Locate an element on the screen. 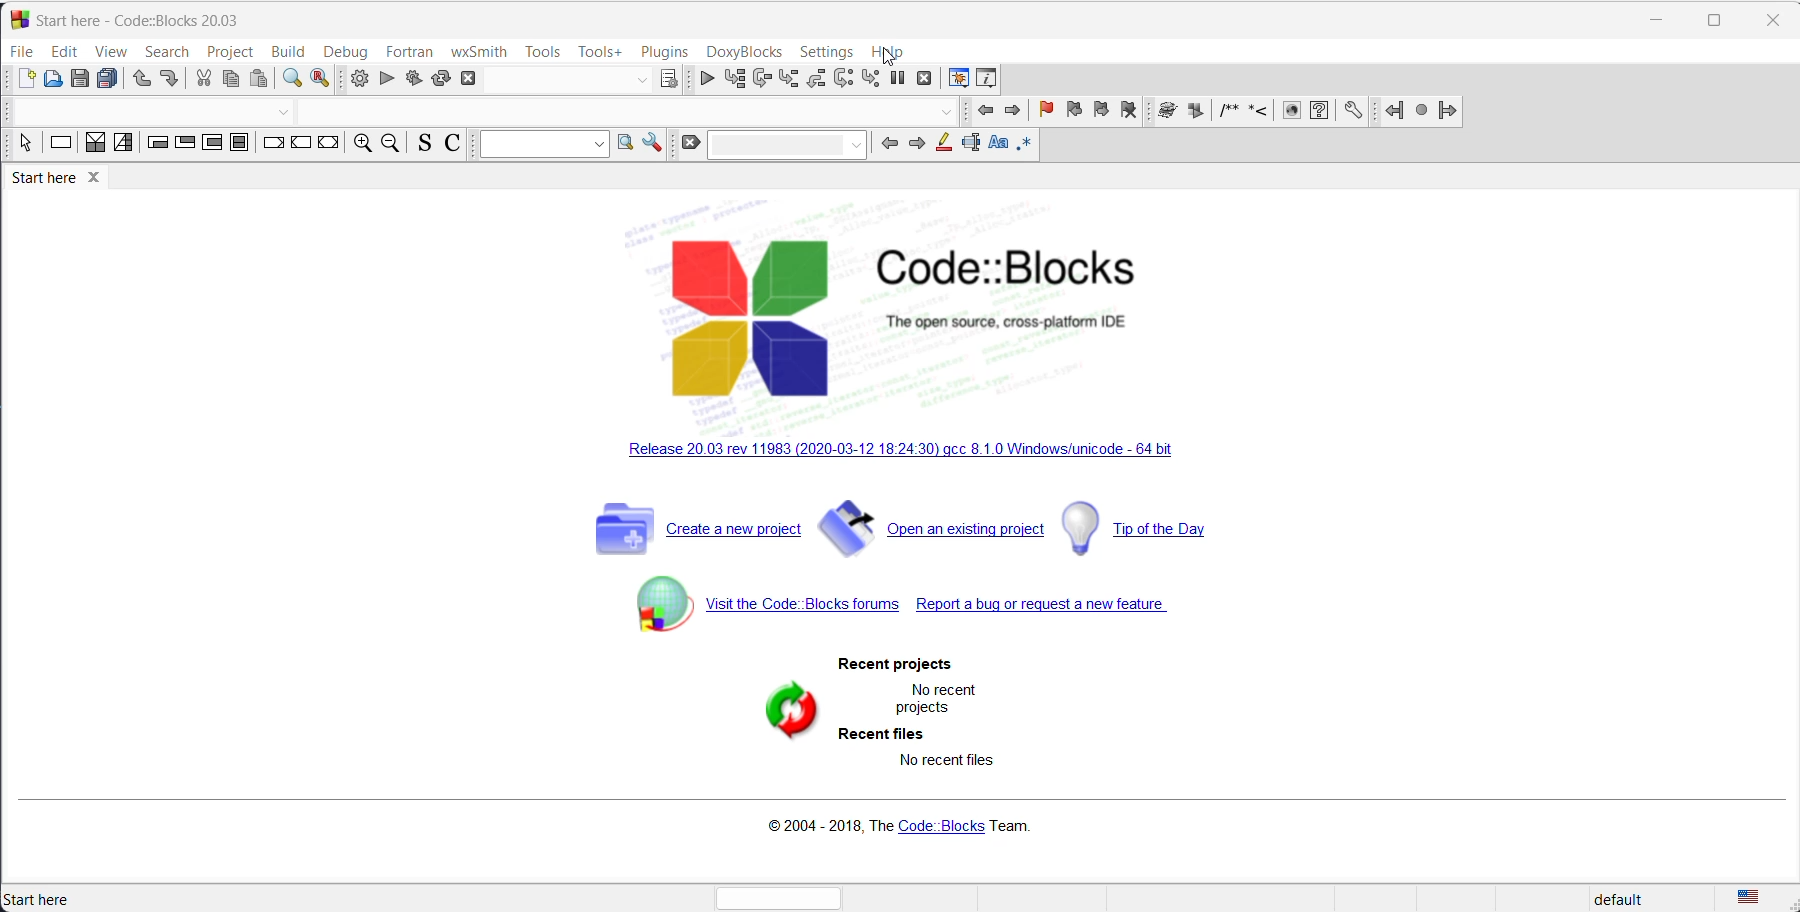 This screenshot has width=1800, height=912. help is located at coordinates (889, 53).